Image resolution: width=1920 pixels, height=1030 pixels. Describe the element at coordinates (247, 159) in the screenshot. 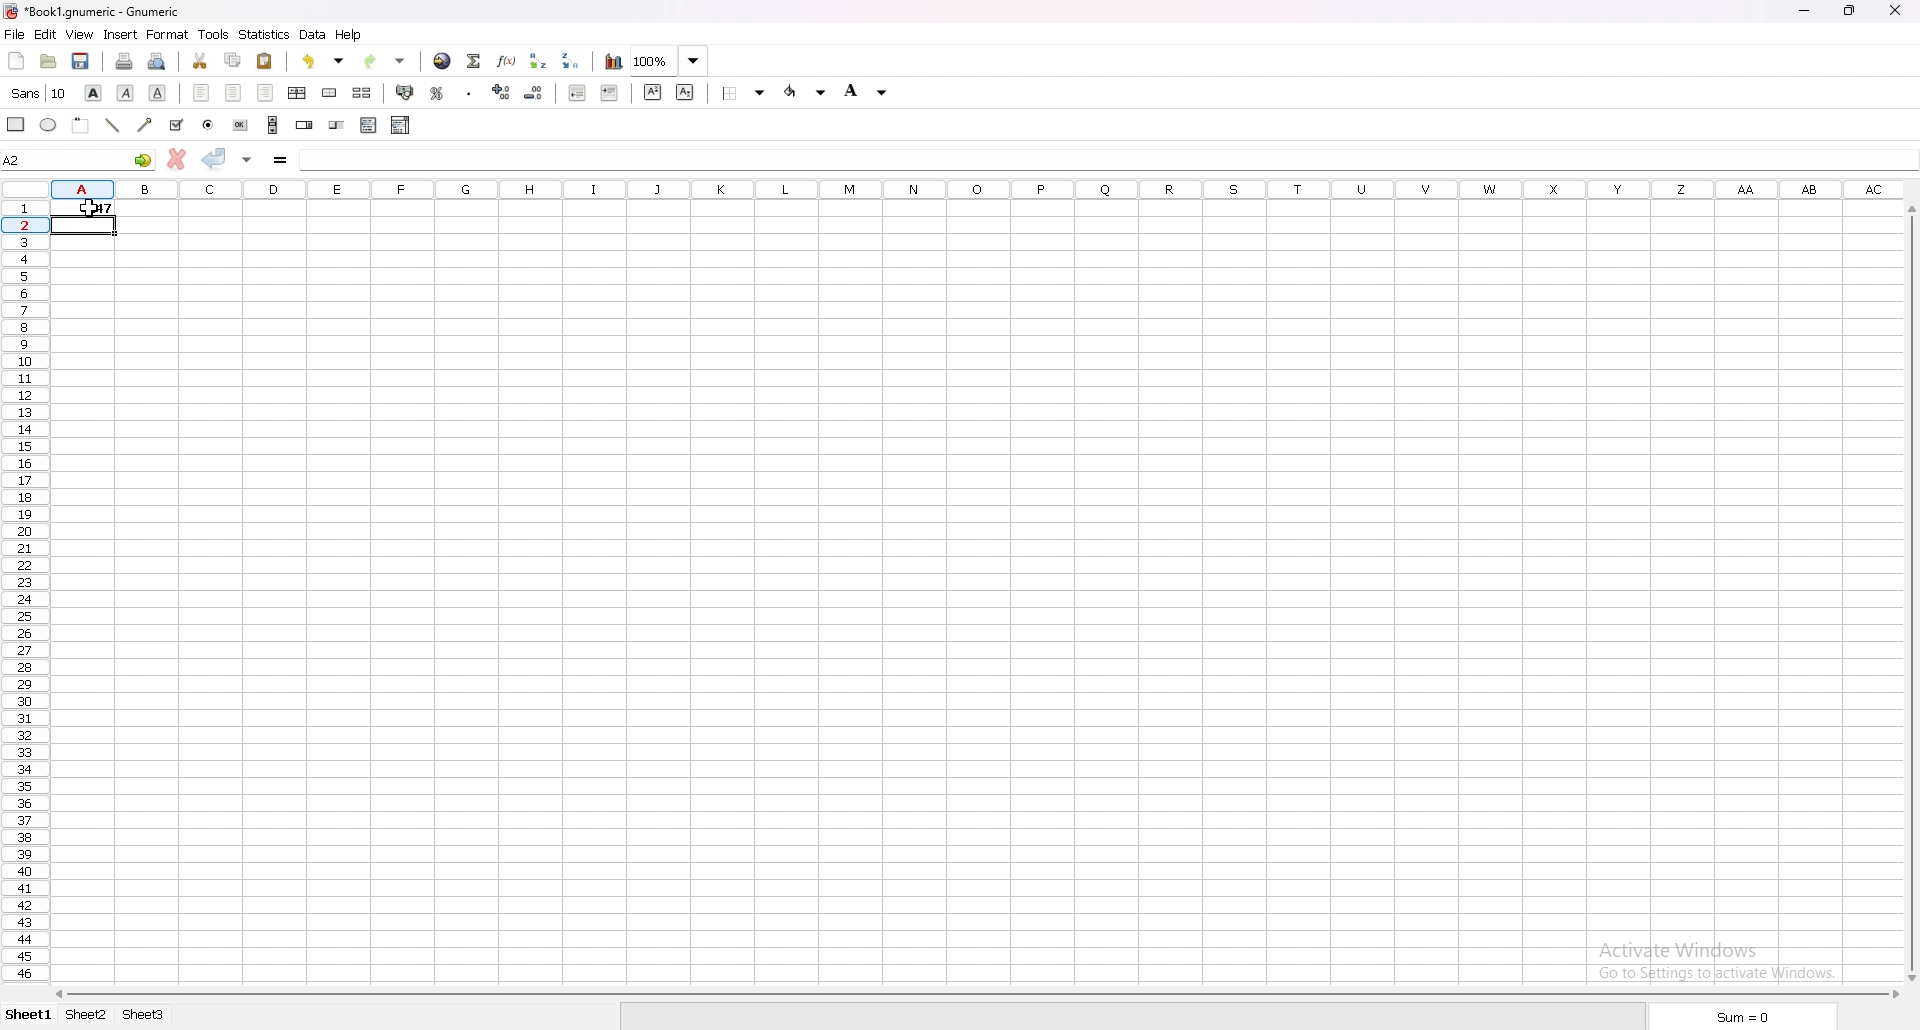

I see `accept changes in all cells` at that location.